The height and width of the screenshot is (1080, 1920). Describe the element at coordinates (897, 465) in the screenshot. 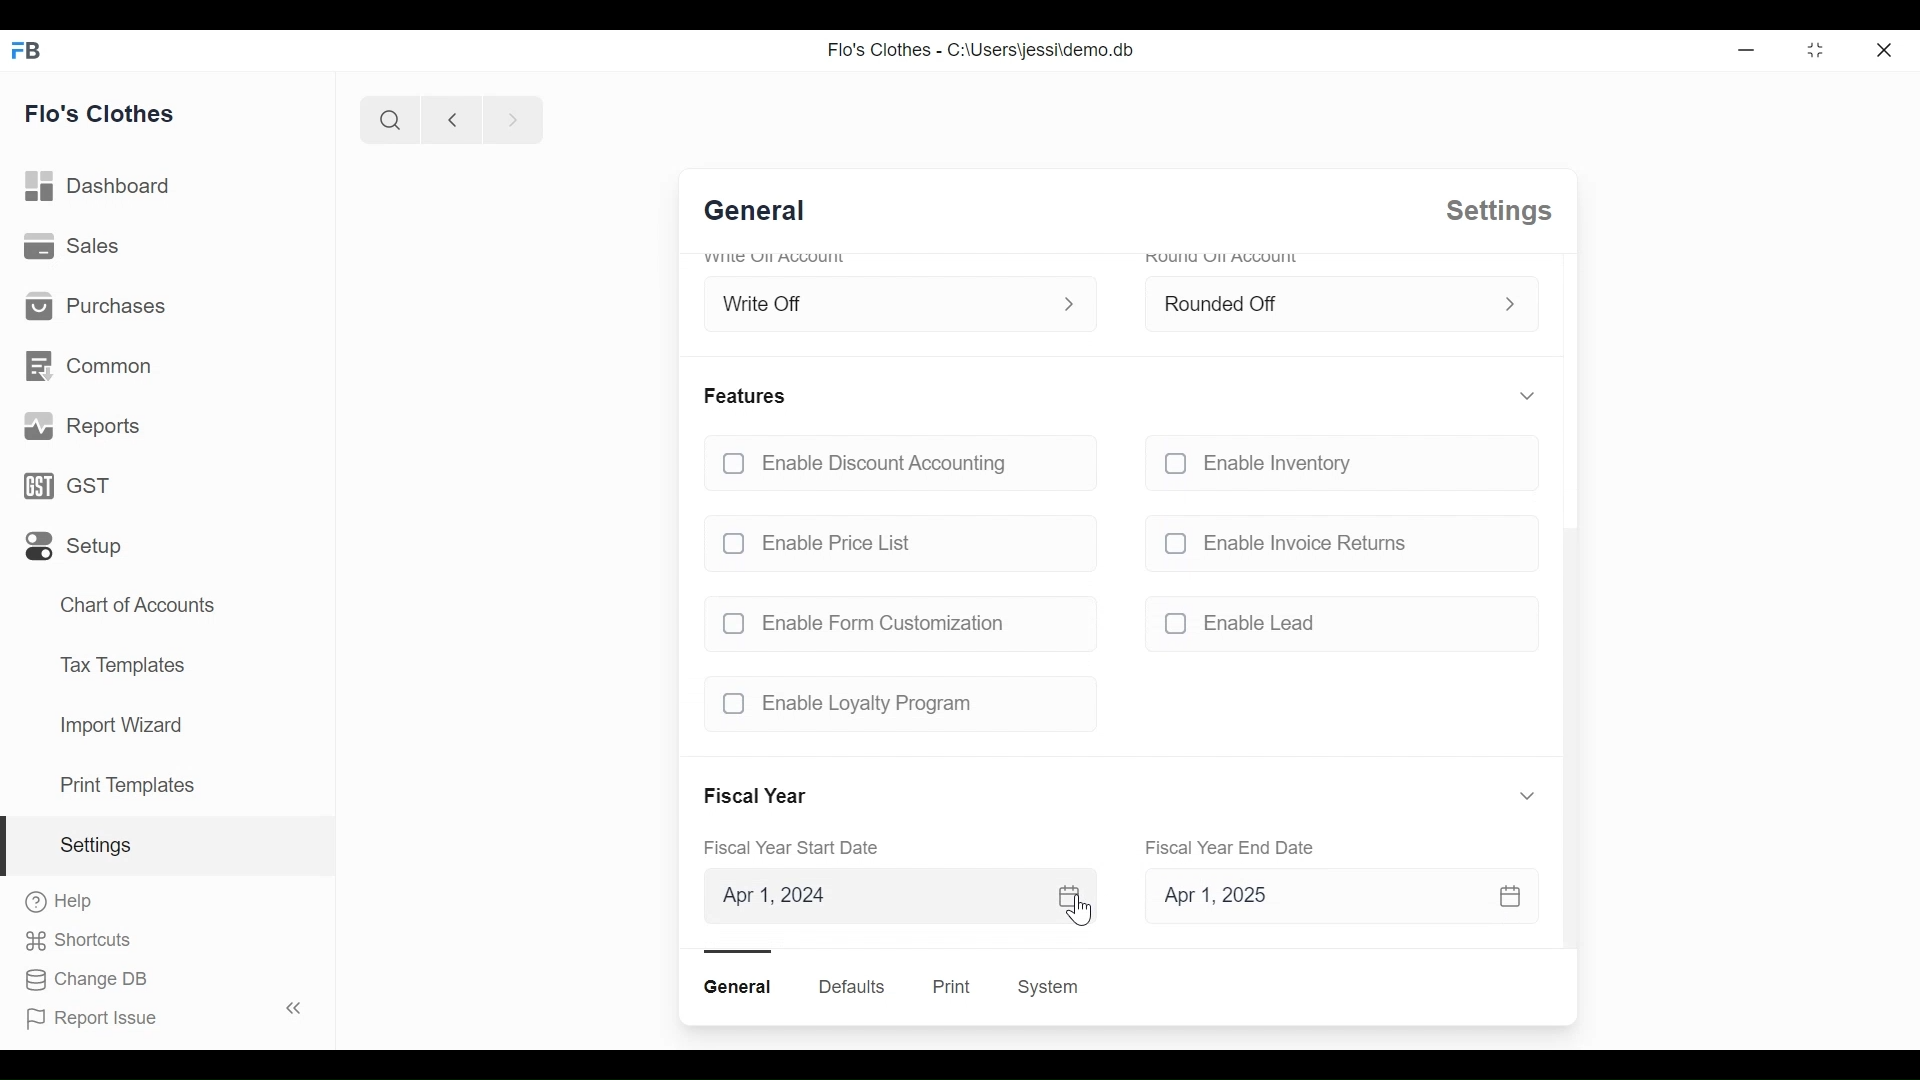

I see `unchecked Enable Discount Accounting` at that location.